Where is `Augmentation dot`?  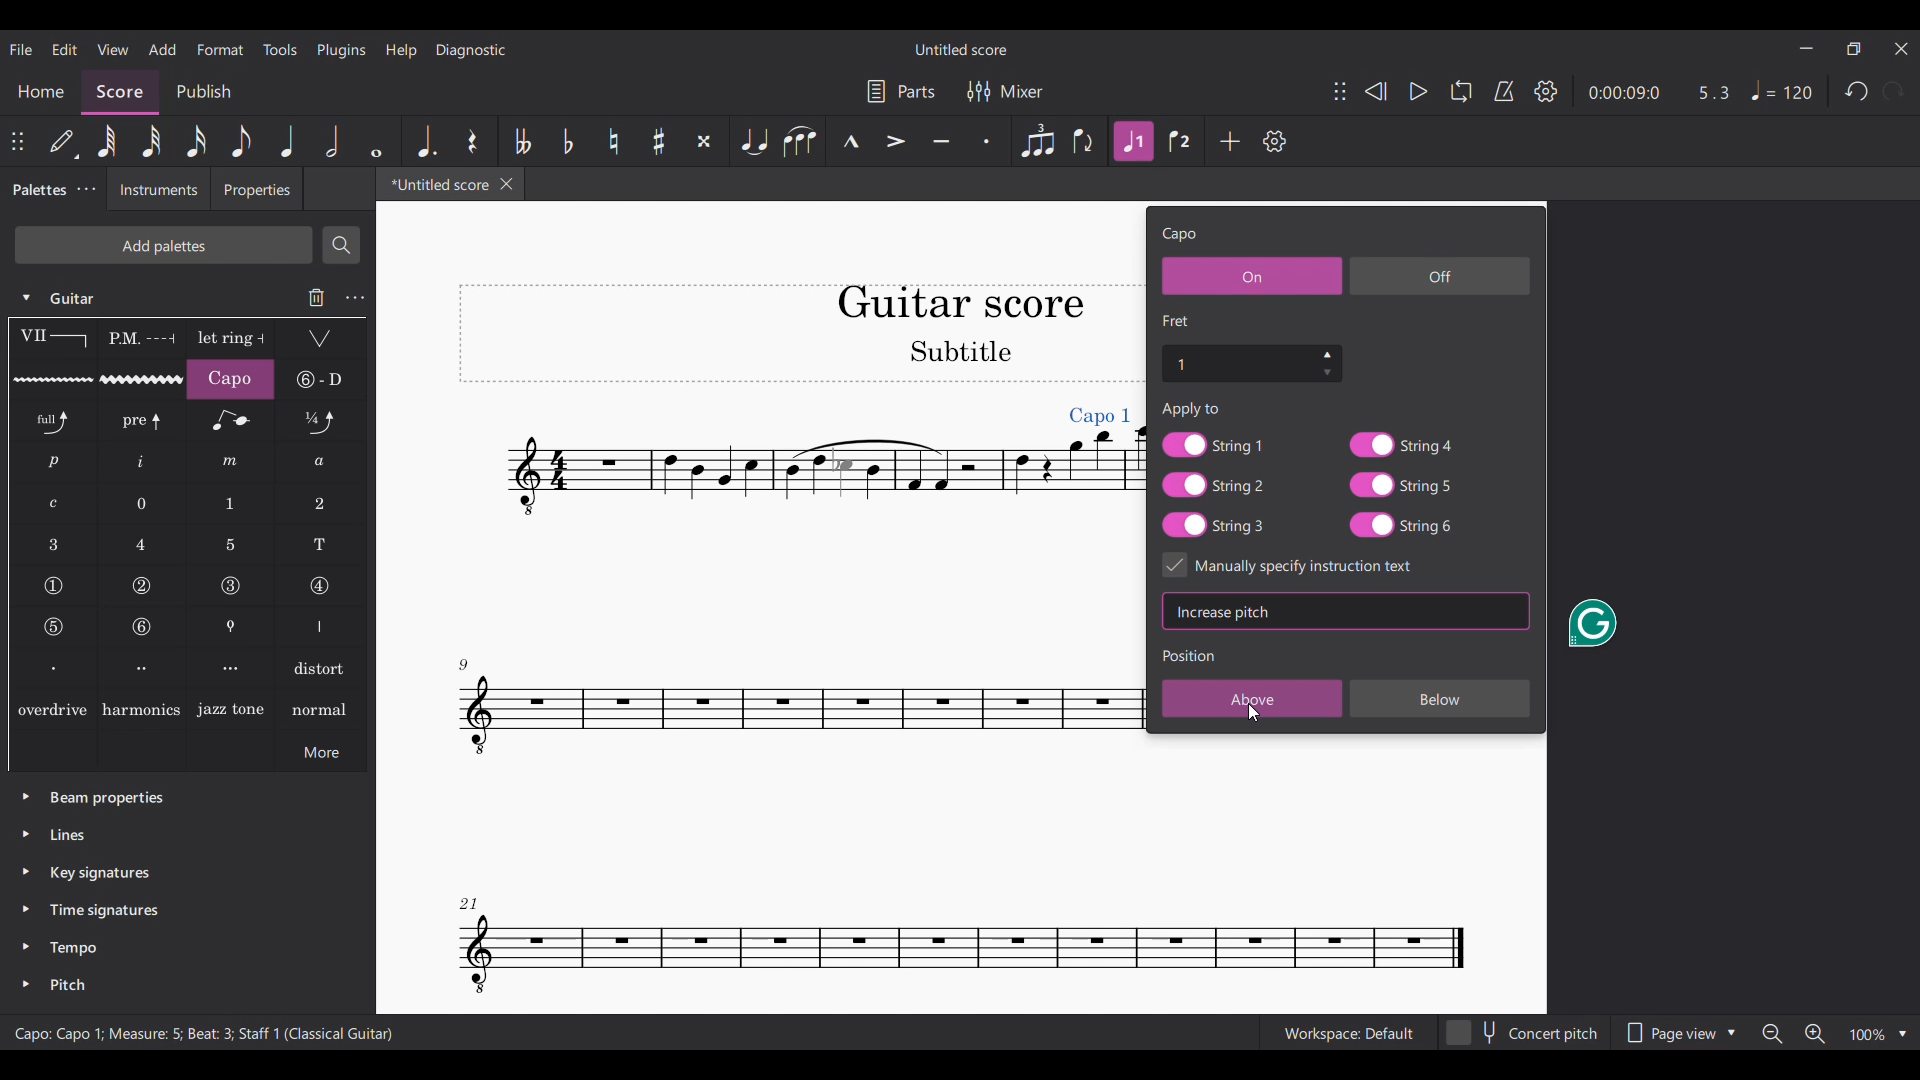
Augmentation dot is located at coordinates (425, 141).